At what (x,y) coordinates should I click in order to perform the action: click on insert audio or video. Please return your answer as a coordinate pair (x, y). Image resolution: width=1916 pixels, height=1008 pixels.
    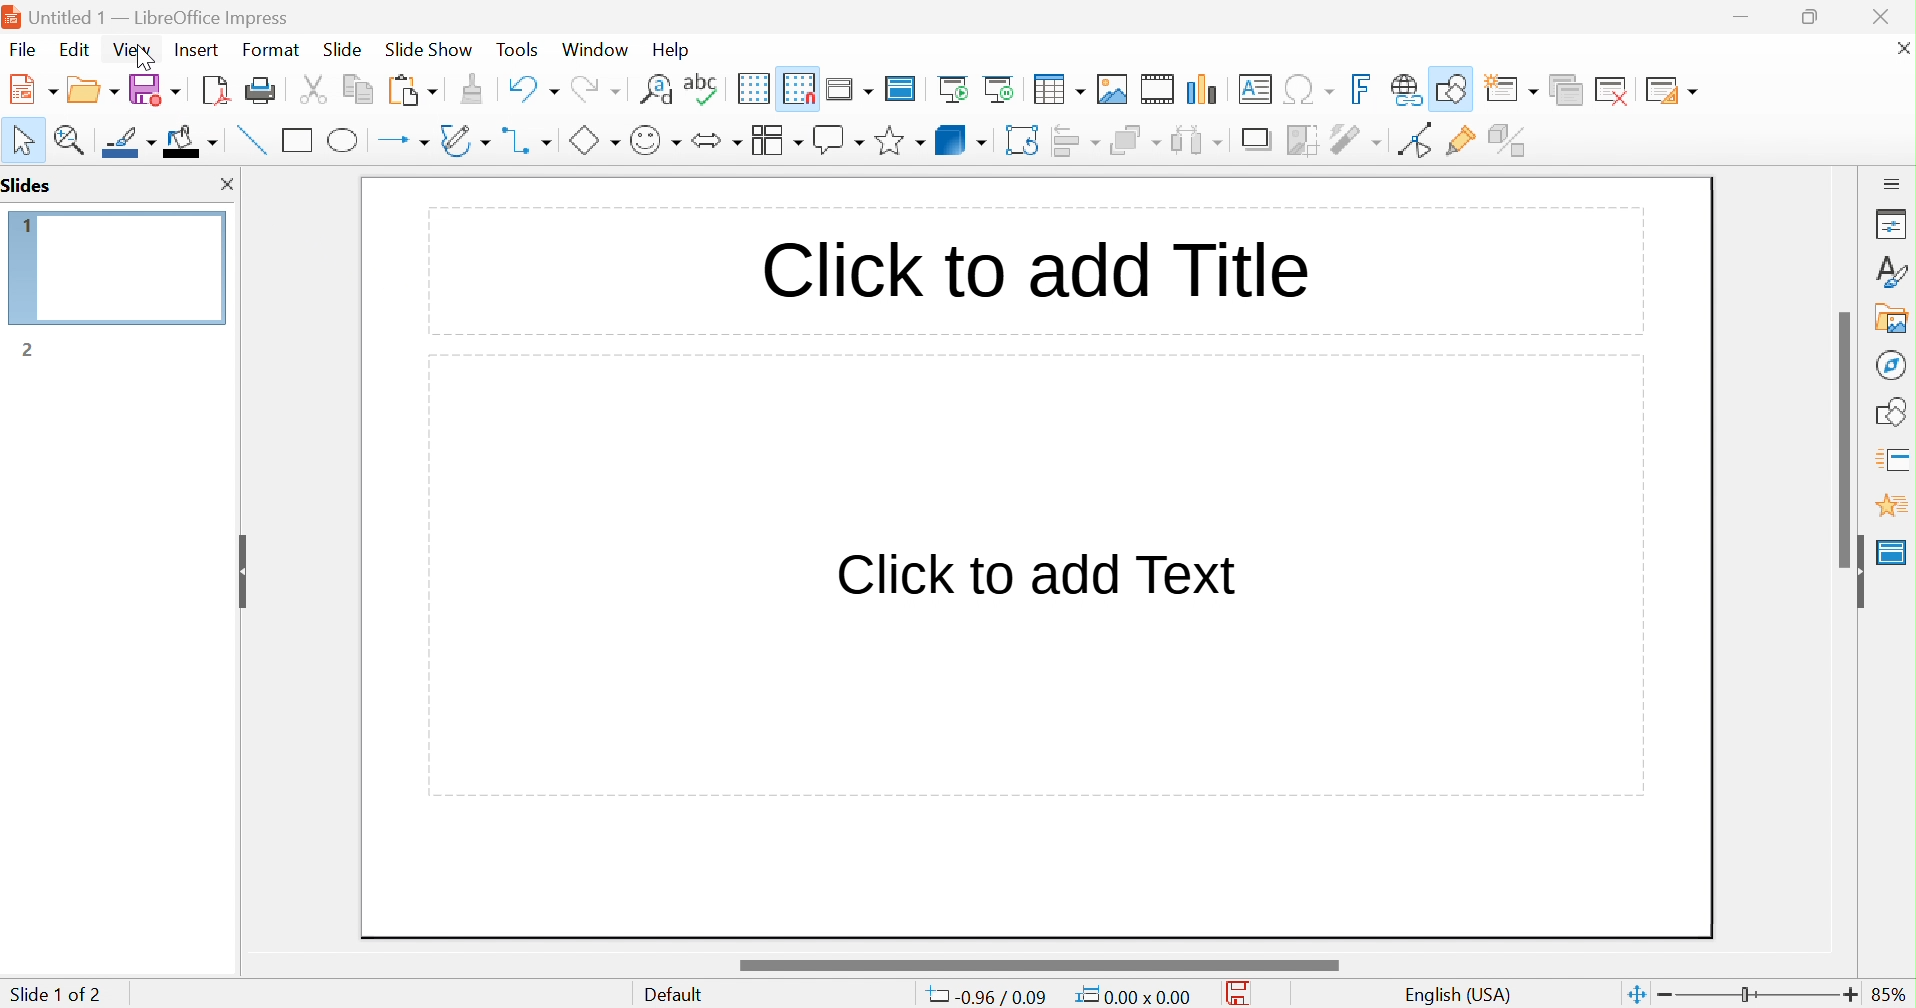
    Looking at the image, I should click on (1156, 89).